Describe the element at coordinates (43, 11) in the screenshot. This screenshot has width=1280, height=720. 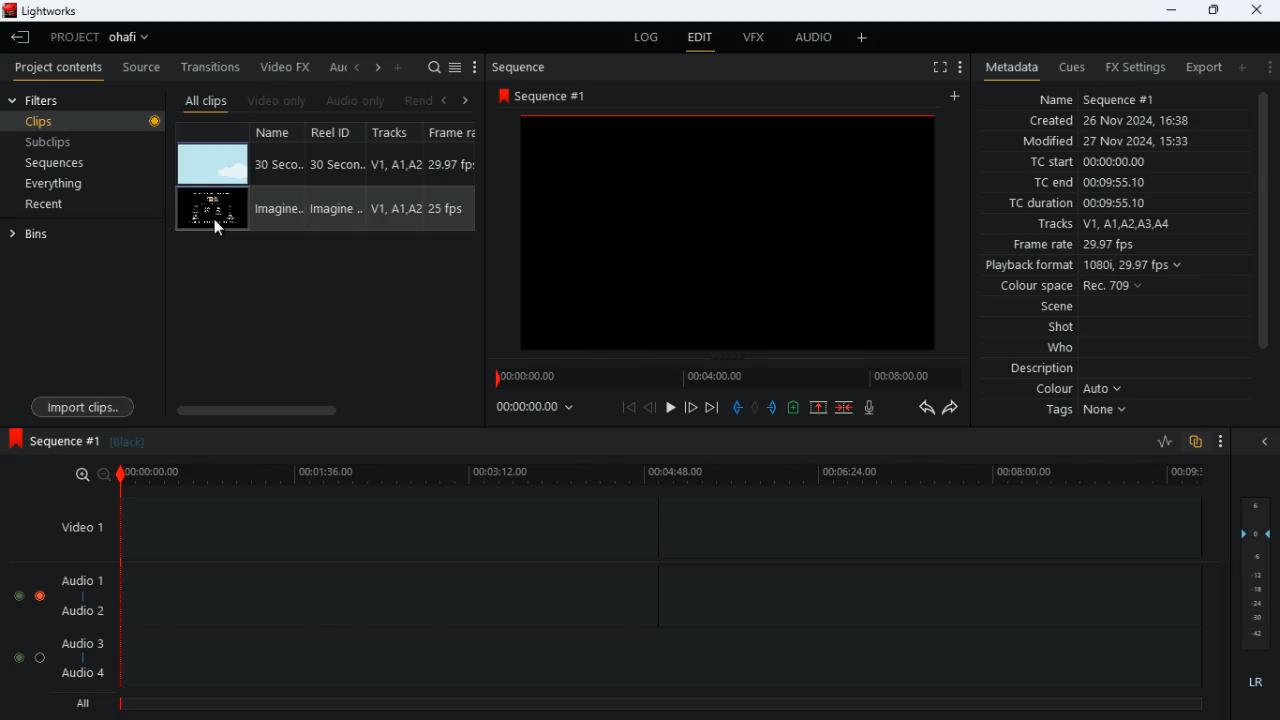
I see `lightworks` at that location.